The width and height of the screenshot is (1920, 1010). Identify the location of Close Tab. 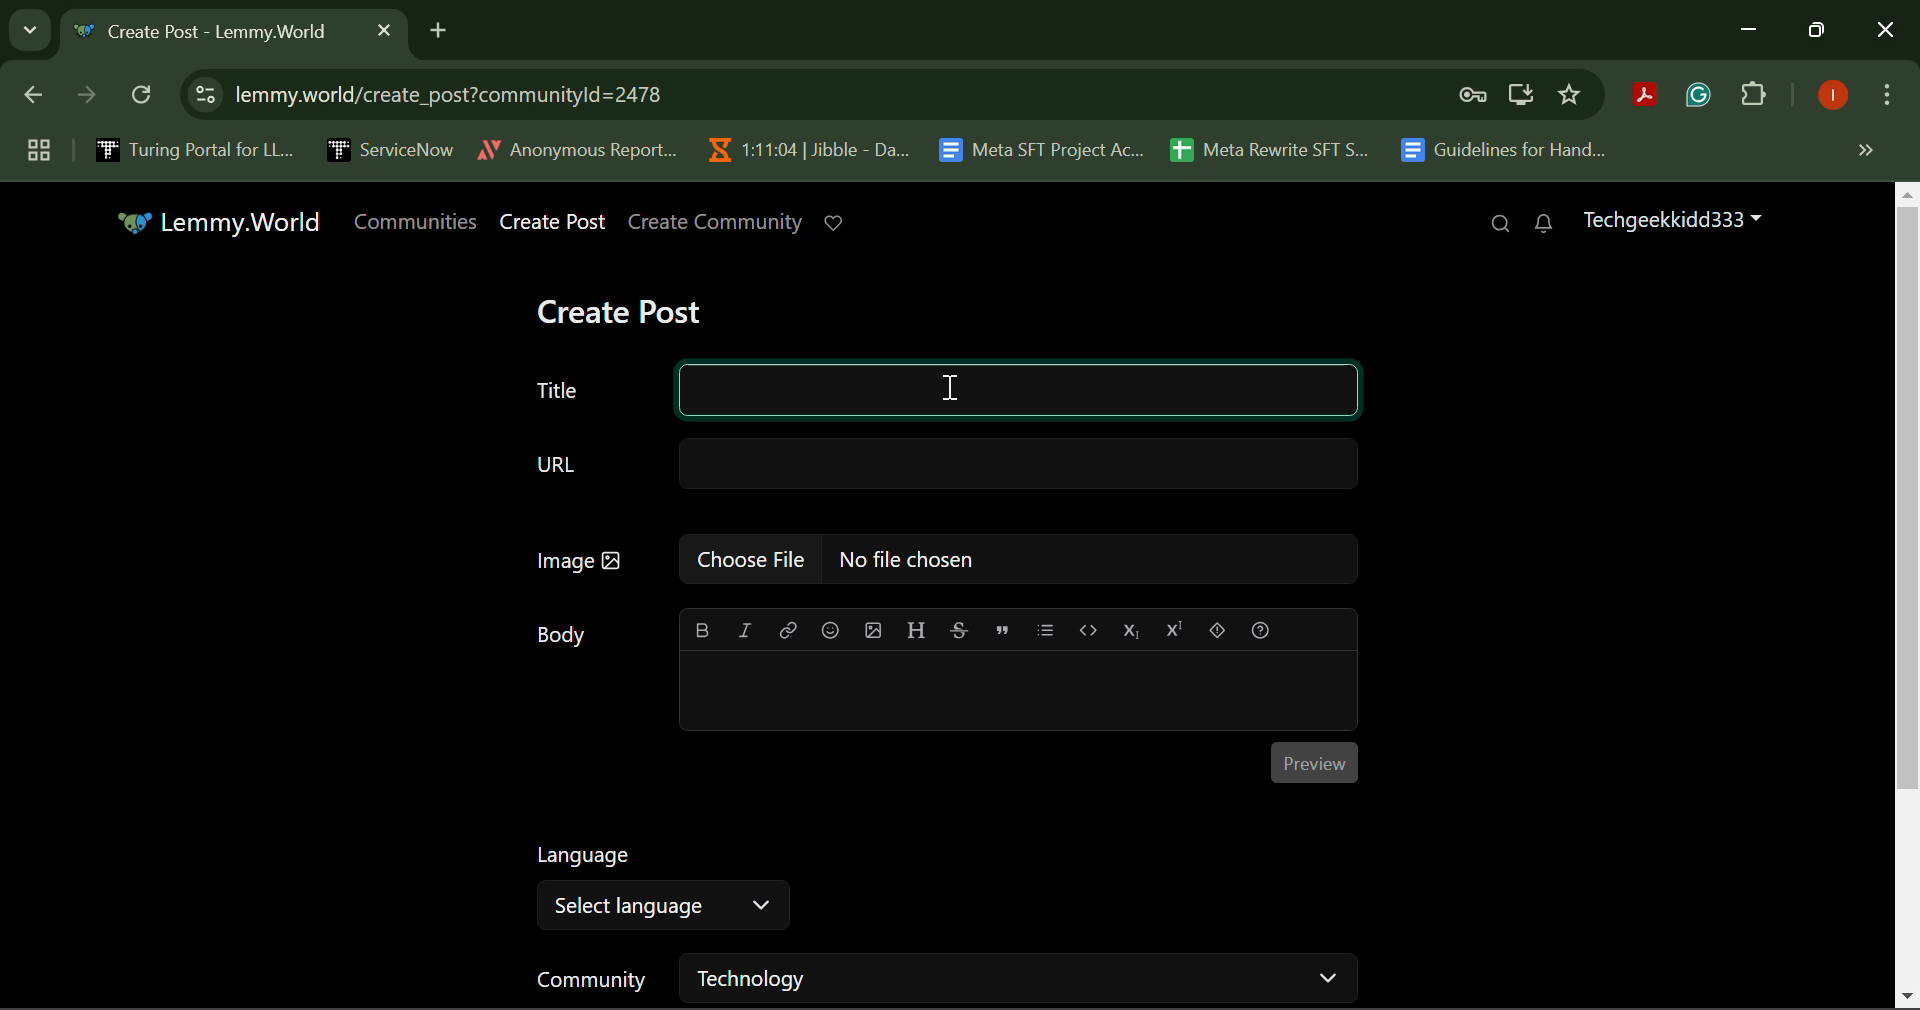
(384, 29).